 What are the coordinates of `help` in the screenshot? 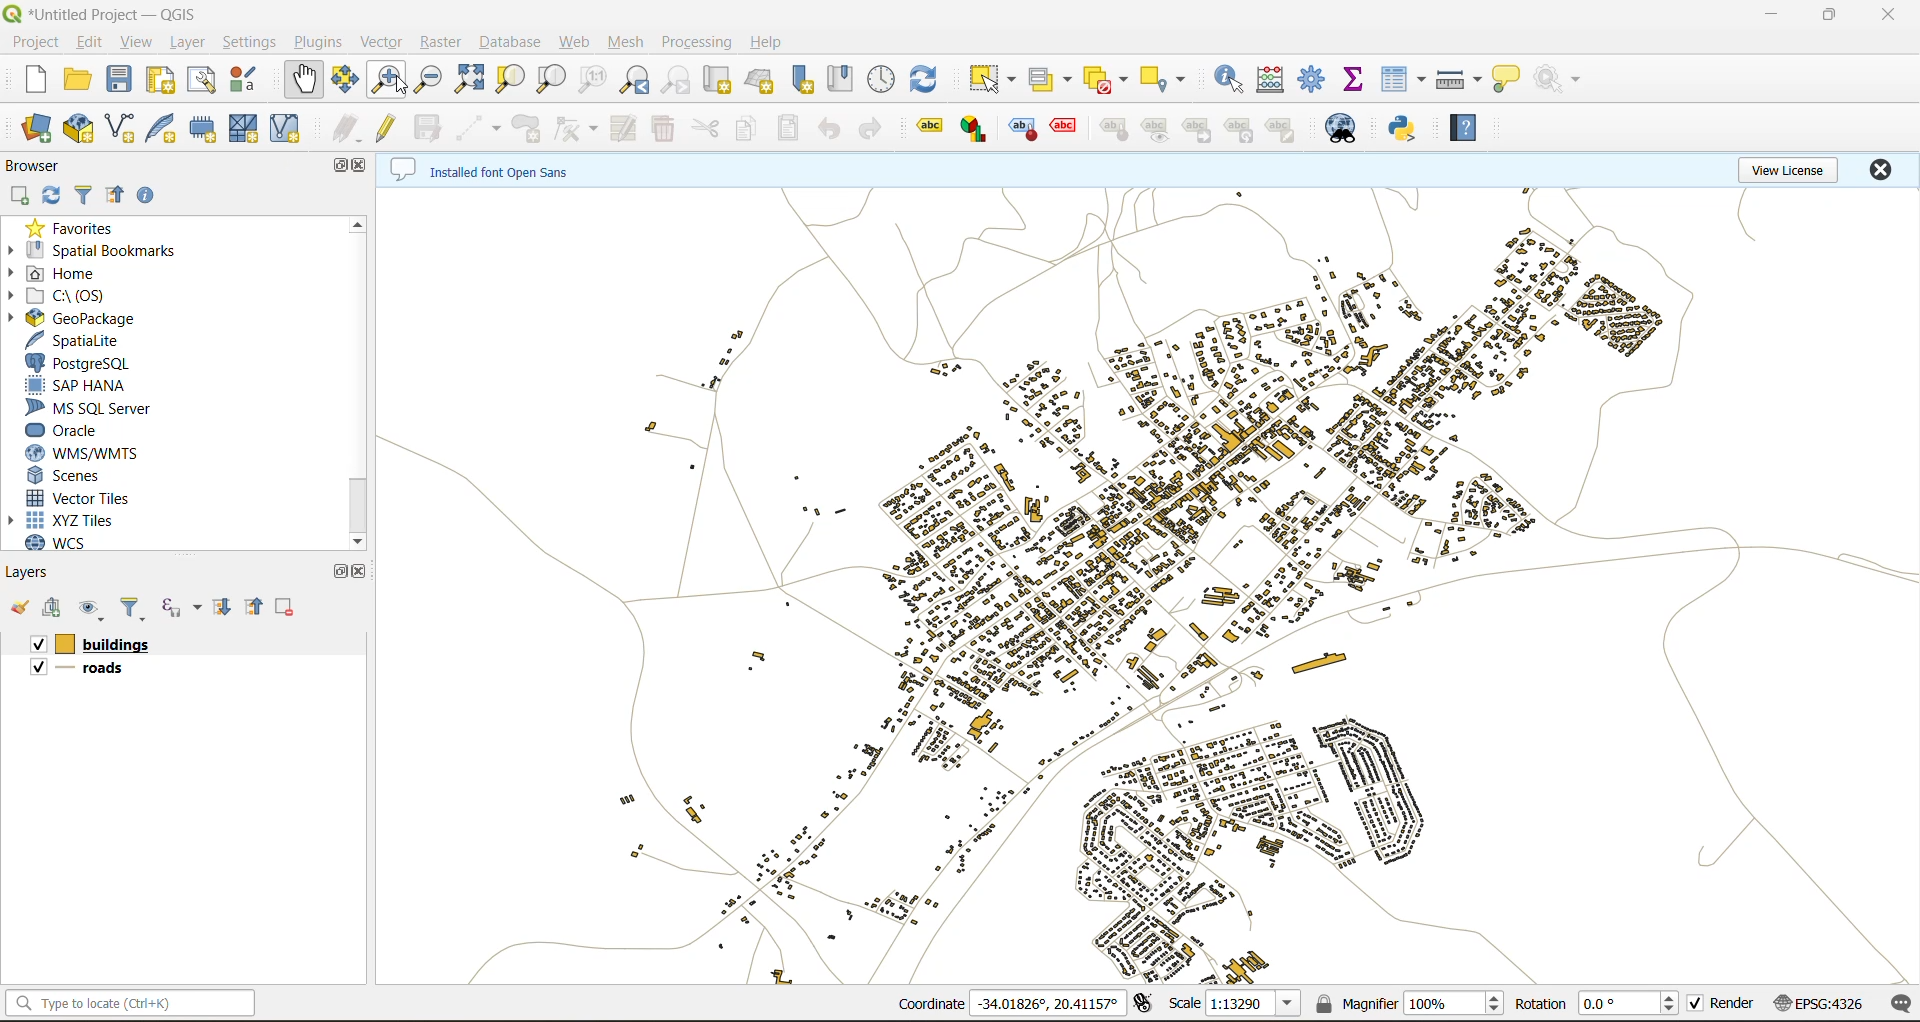 It's located at (778, 42).